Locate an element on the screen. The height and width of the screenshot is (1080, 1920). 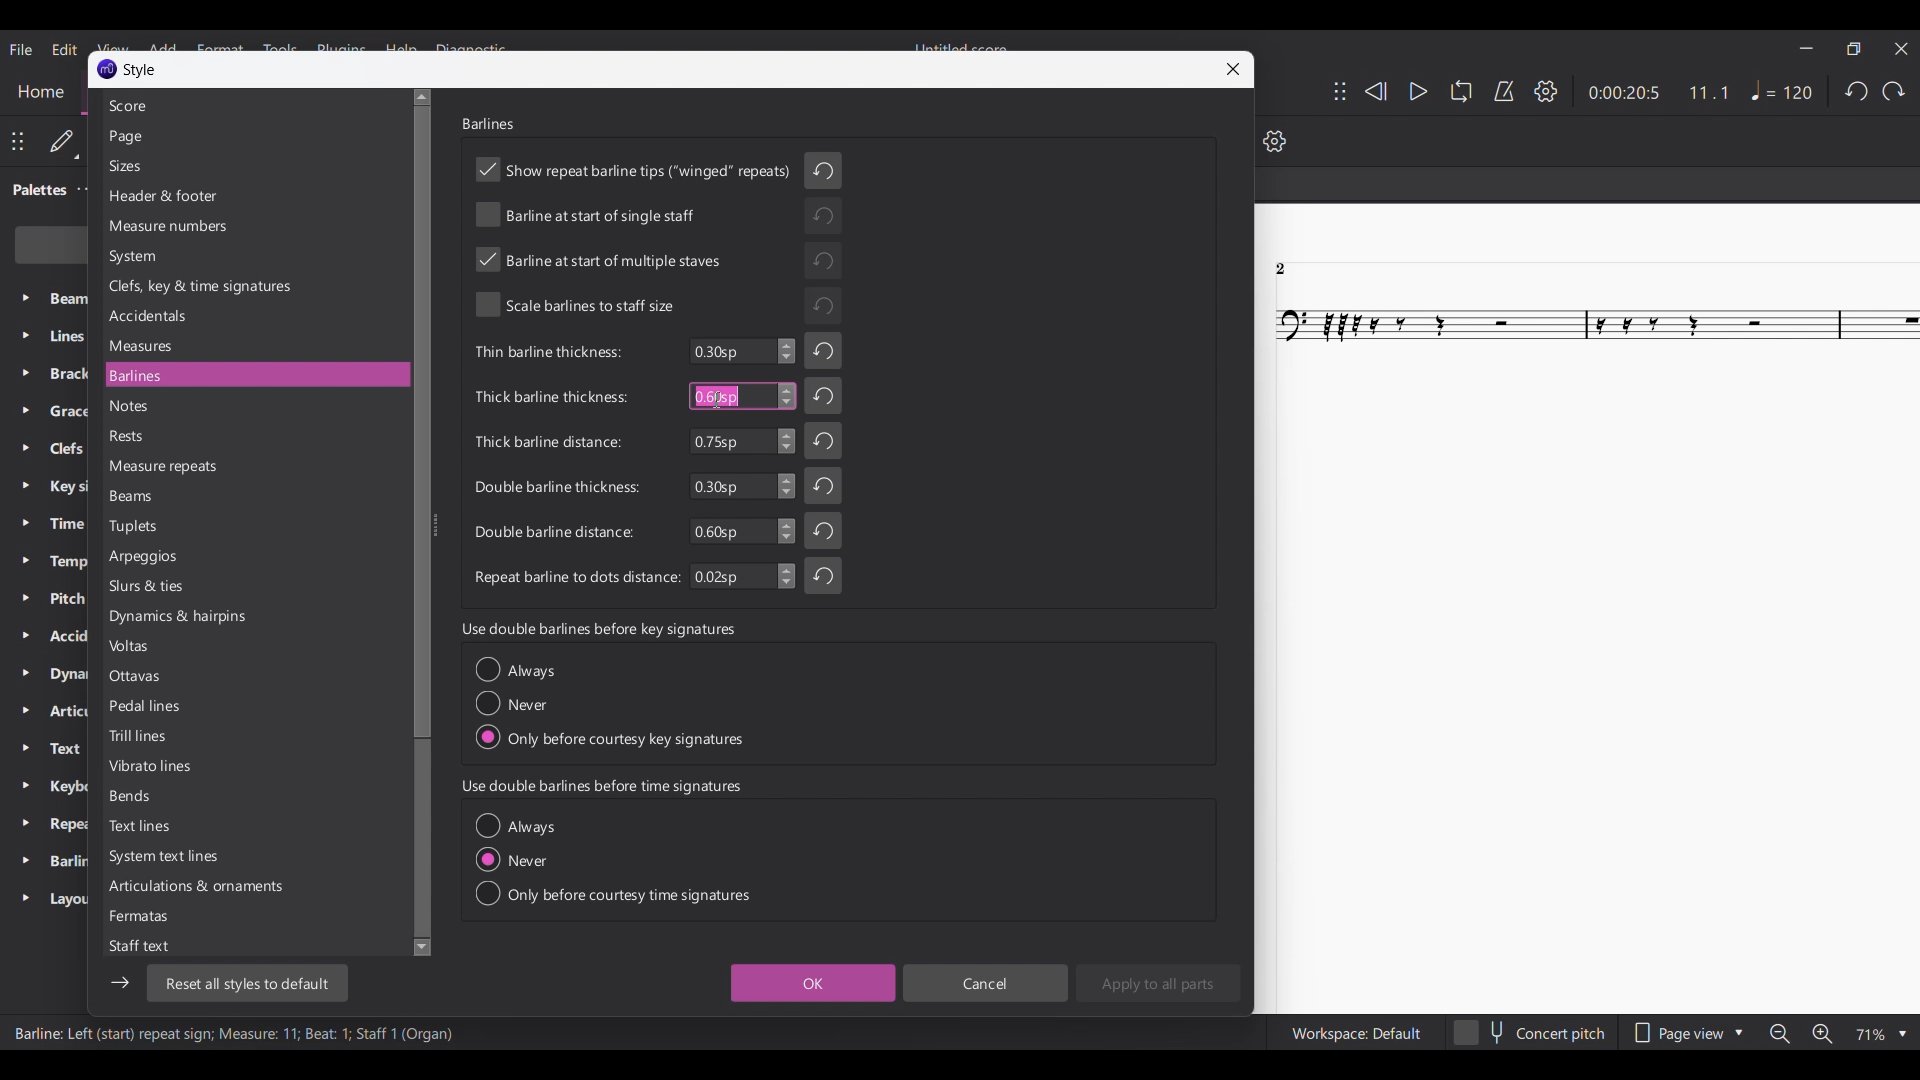
Palette setting options is located at coordinates (66, 601).